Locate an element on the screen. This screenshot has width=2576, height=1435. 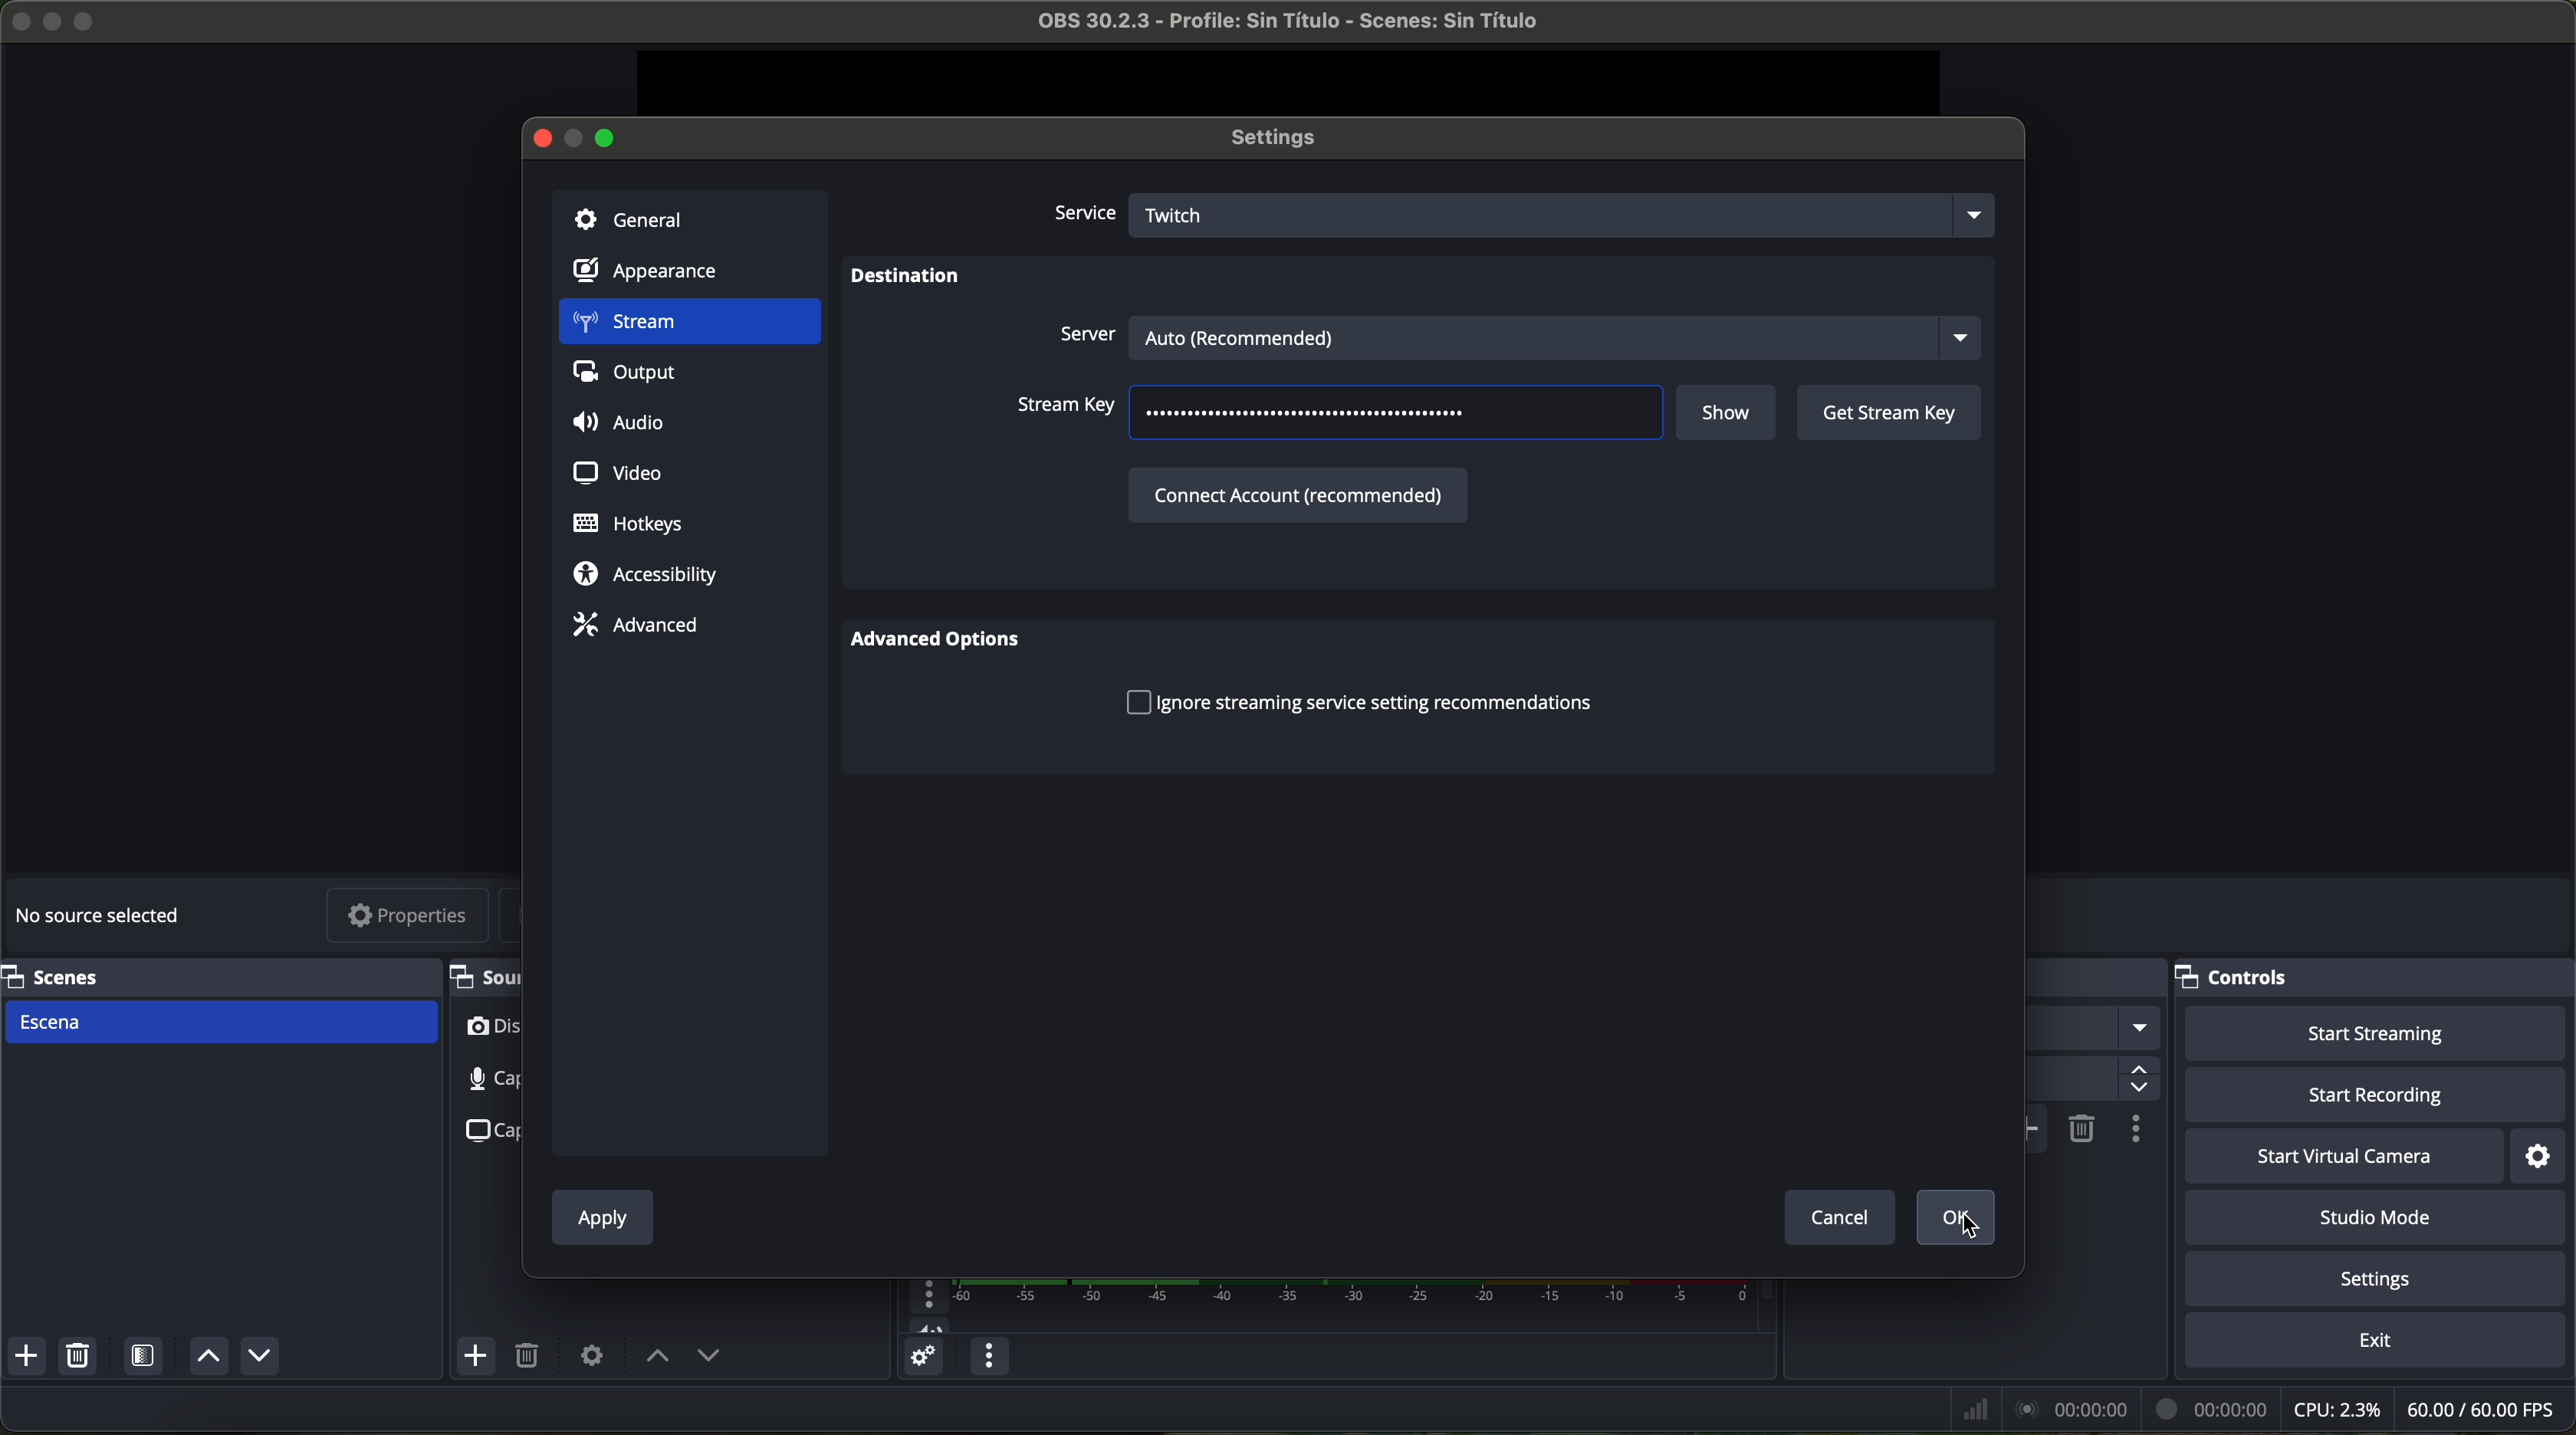
 is located at coordinates (2098, 978).